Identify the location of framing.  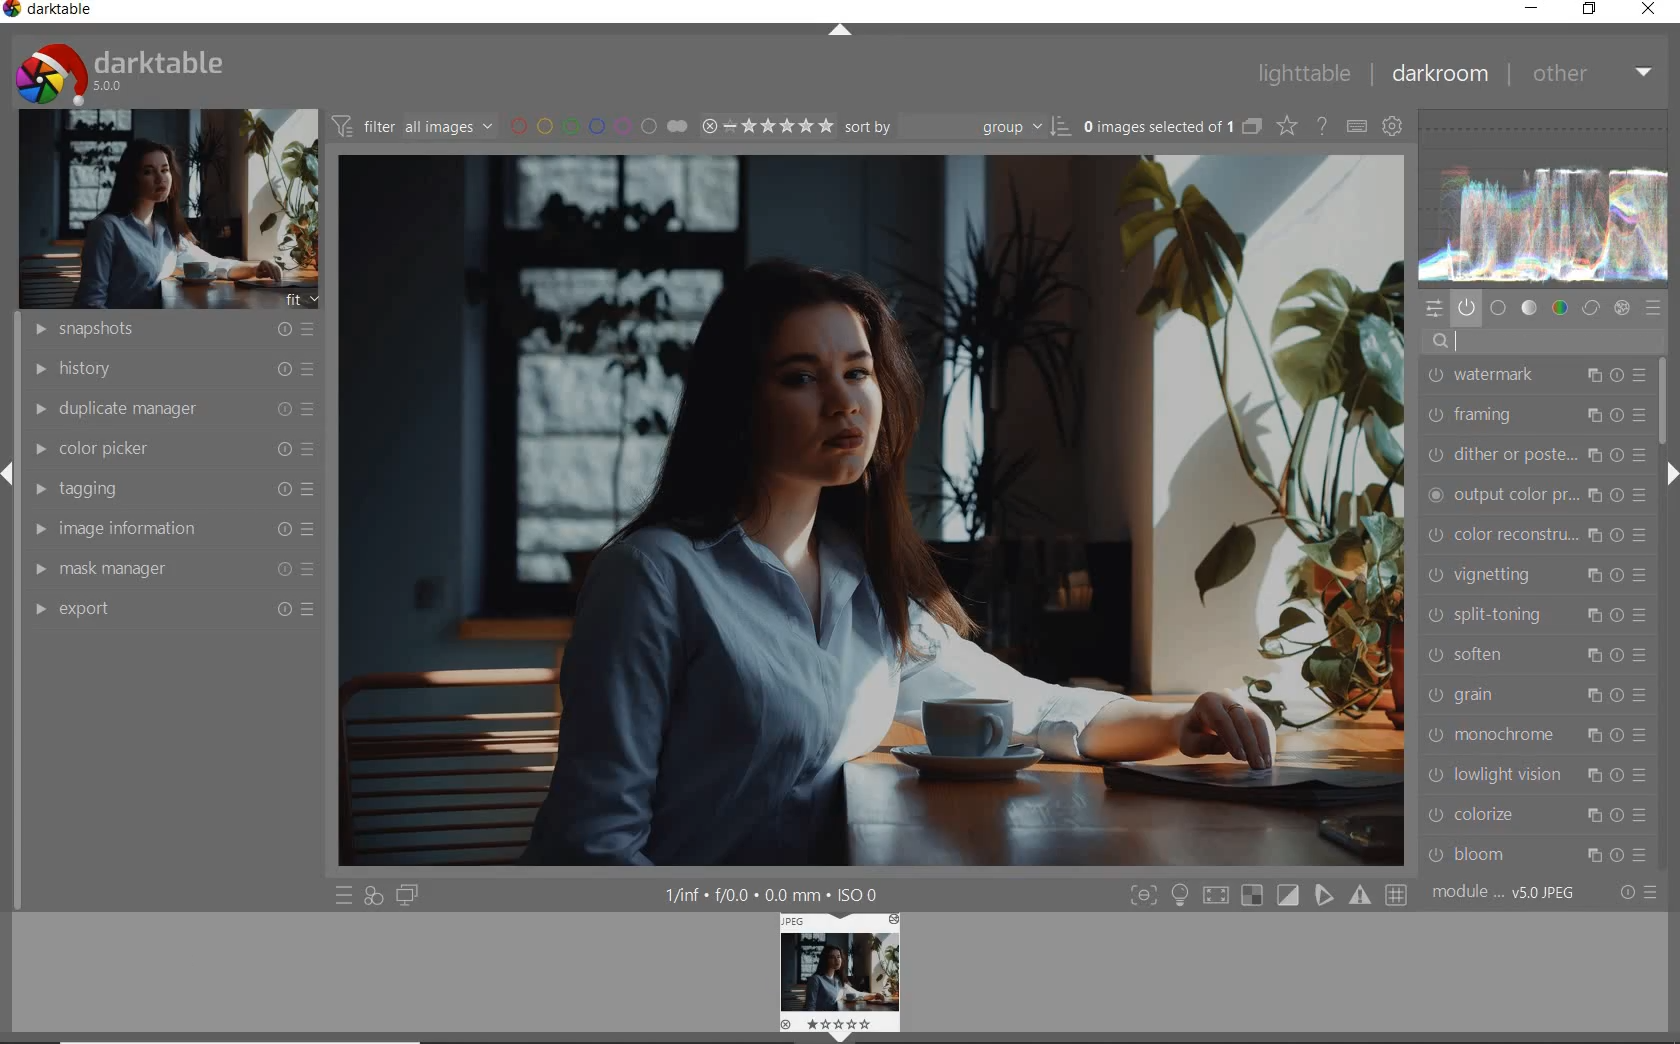
(1537, 414).